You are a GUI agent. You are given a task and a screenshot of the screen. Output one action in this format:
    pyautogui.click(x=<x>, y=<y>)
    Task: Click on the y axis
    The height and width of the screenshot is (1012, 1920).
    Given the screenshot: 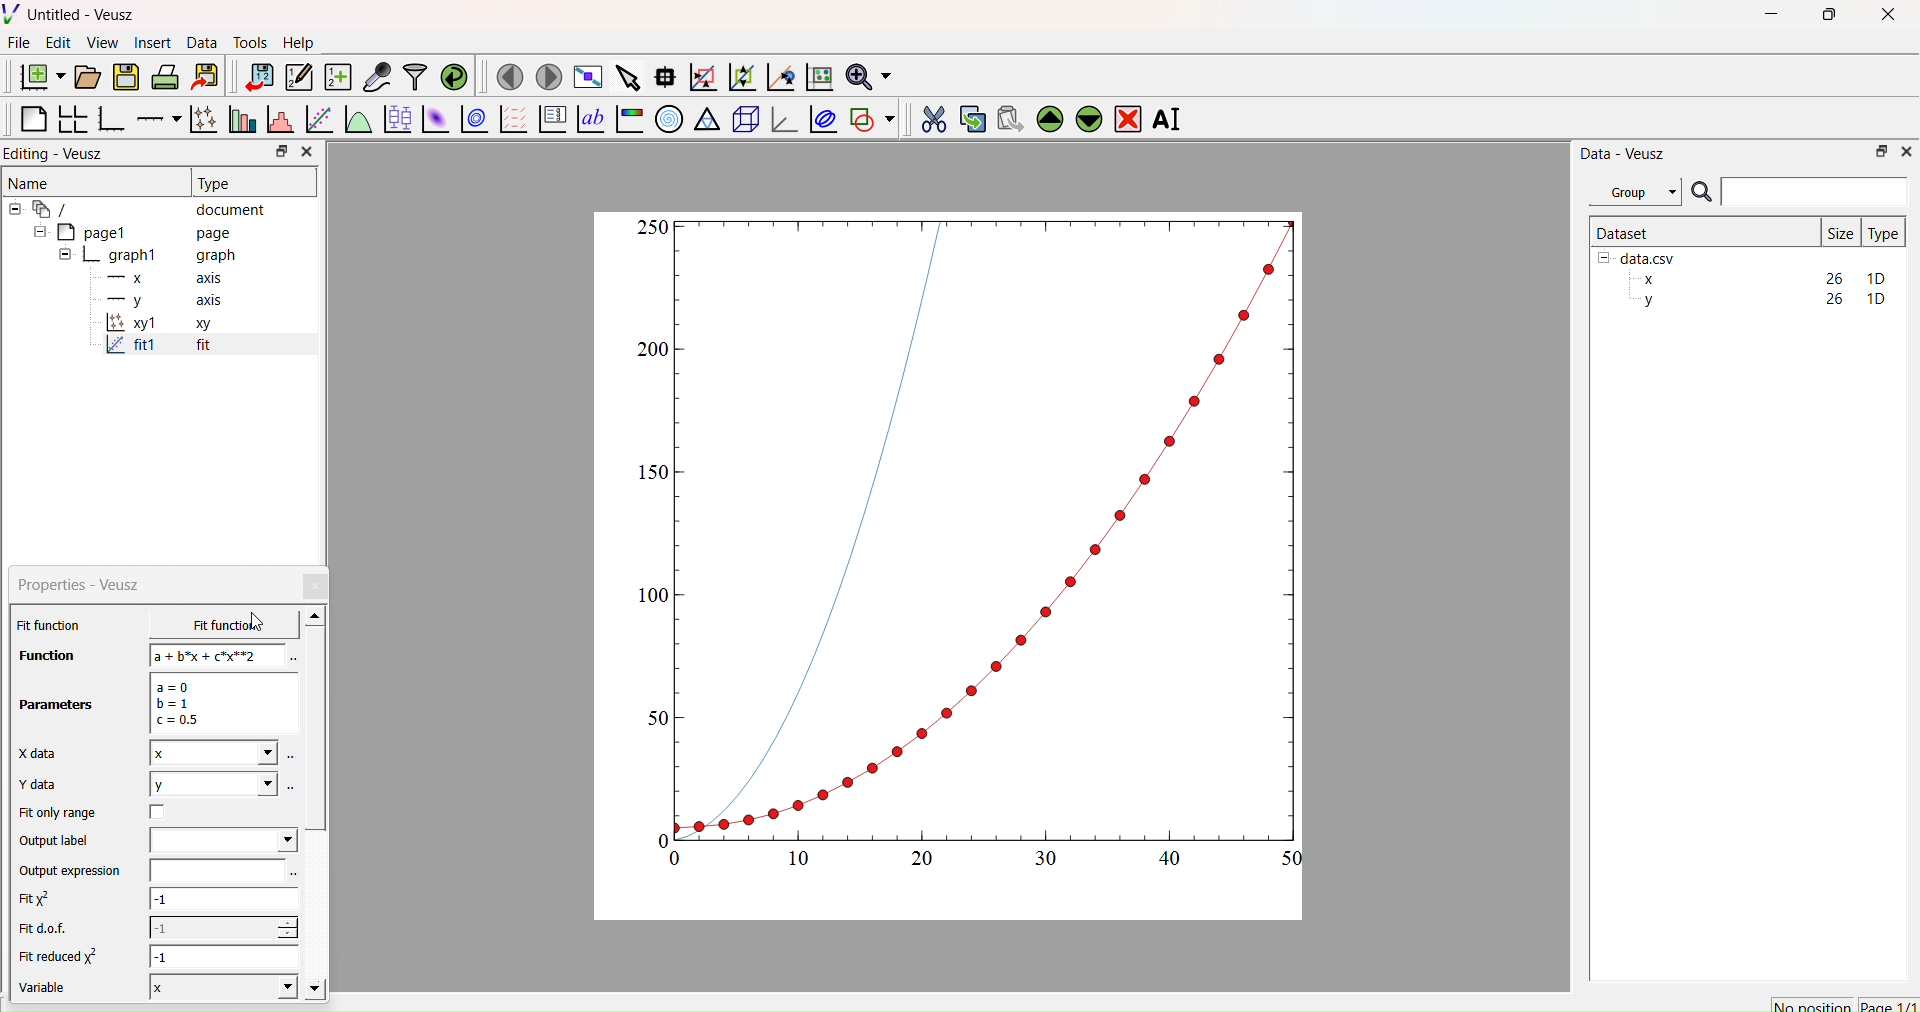 What is the action you would take?
    pyautogui.click(x=153, y=300)
    